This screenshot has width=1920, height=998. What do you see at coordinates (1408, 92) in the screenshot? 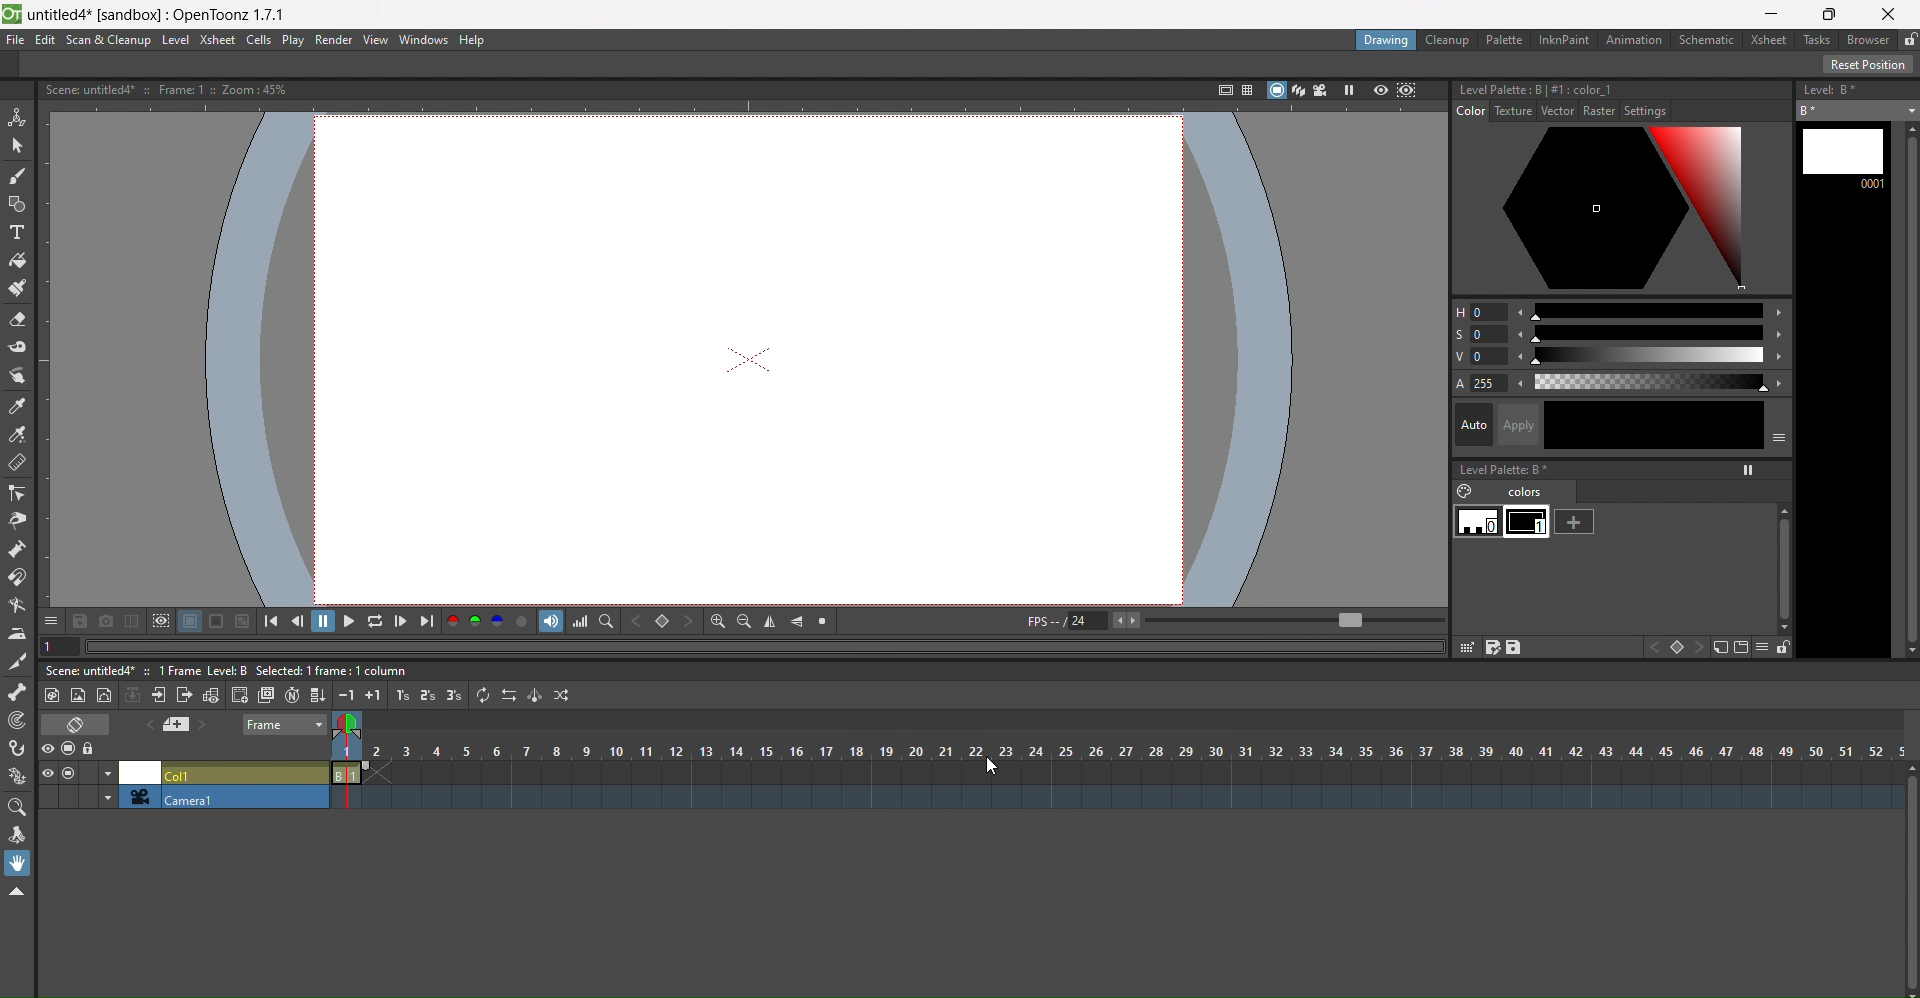
I see `sub camera preview` at bounding box center [1408, 92].